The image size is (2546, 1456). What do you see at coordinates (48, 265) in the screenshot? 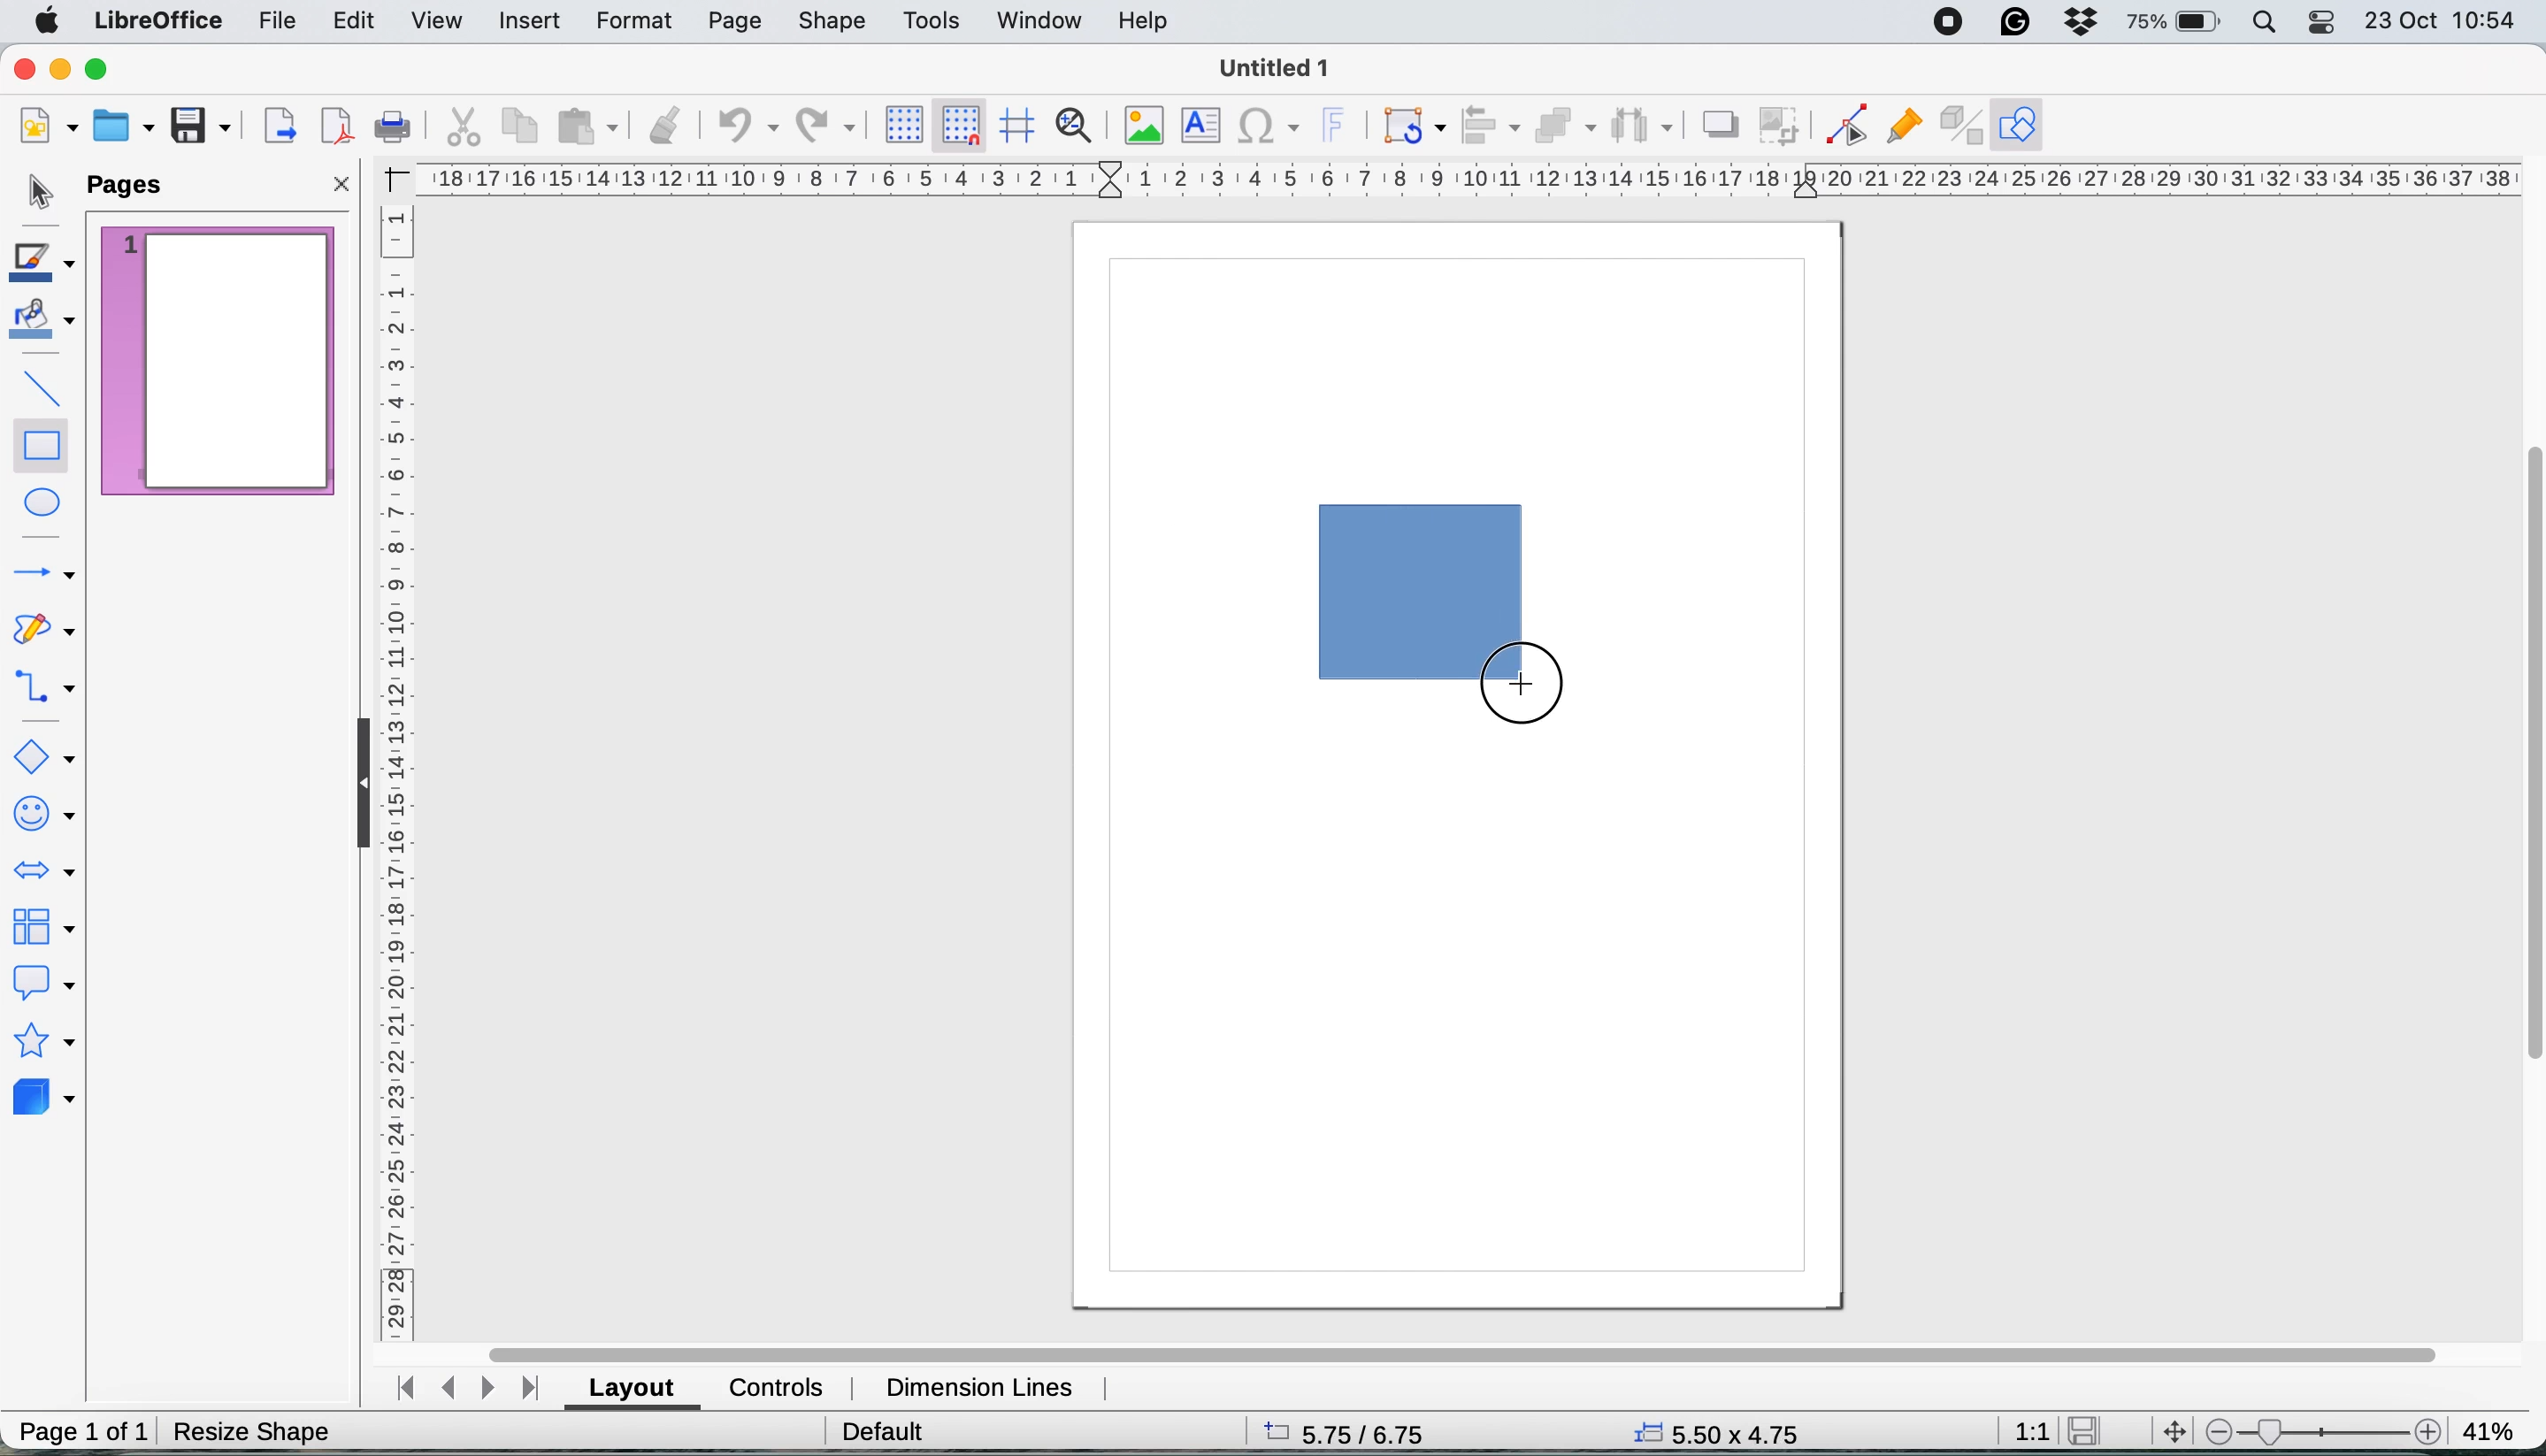
I see `line color` at bounding box center [48, 265].